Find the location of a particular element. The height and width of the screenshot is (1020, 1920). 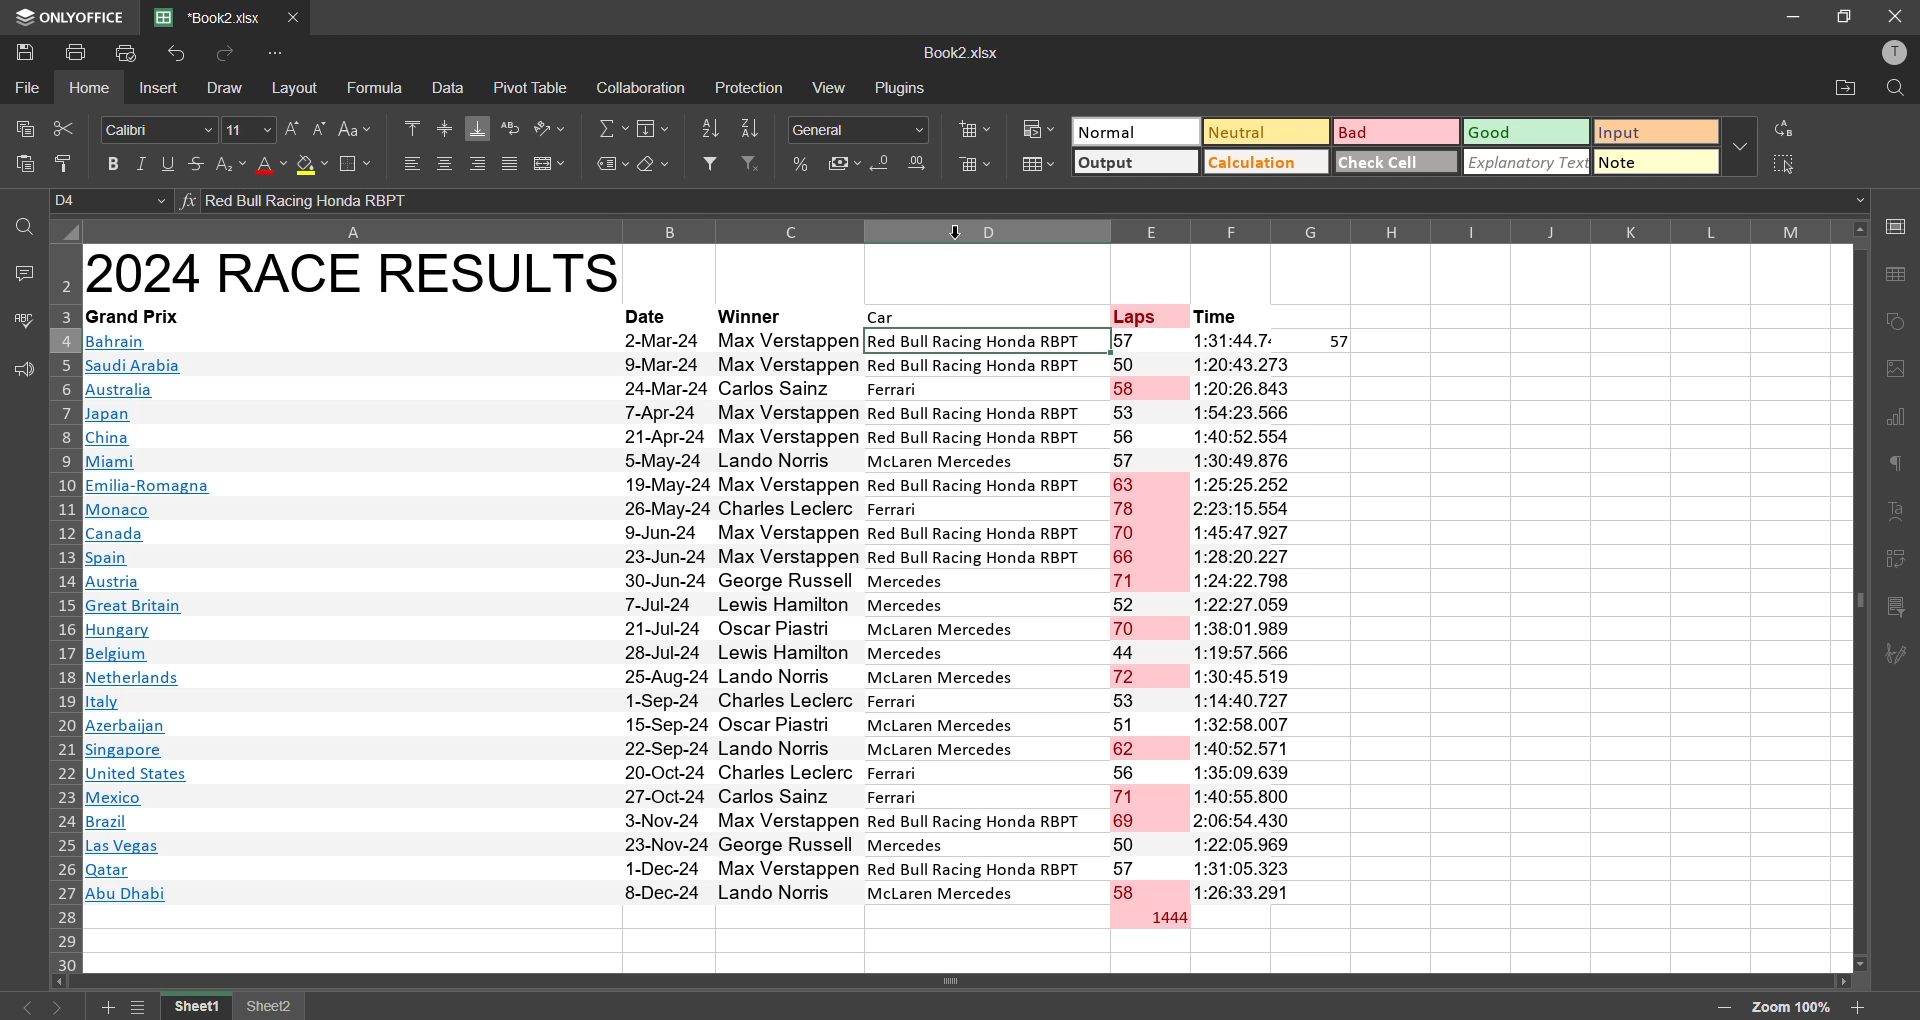

clear filter is located at coordinates (752, 162).